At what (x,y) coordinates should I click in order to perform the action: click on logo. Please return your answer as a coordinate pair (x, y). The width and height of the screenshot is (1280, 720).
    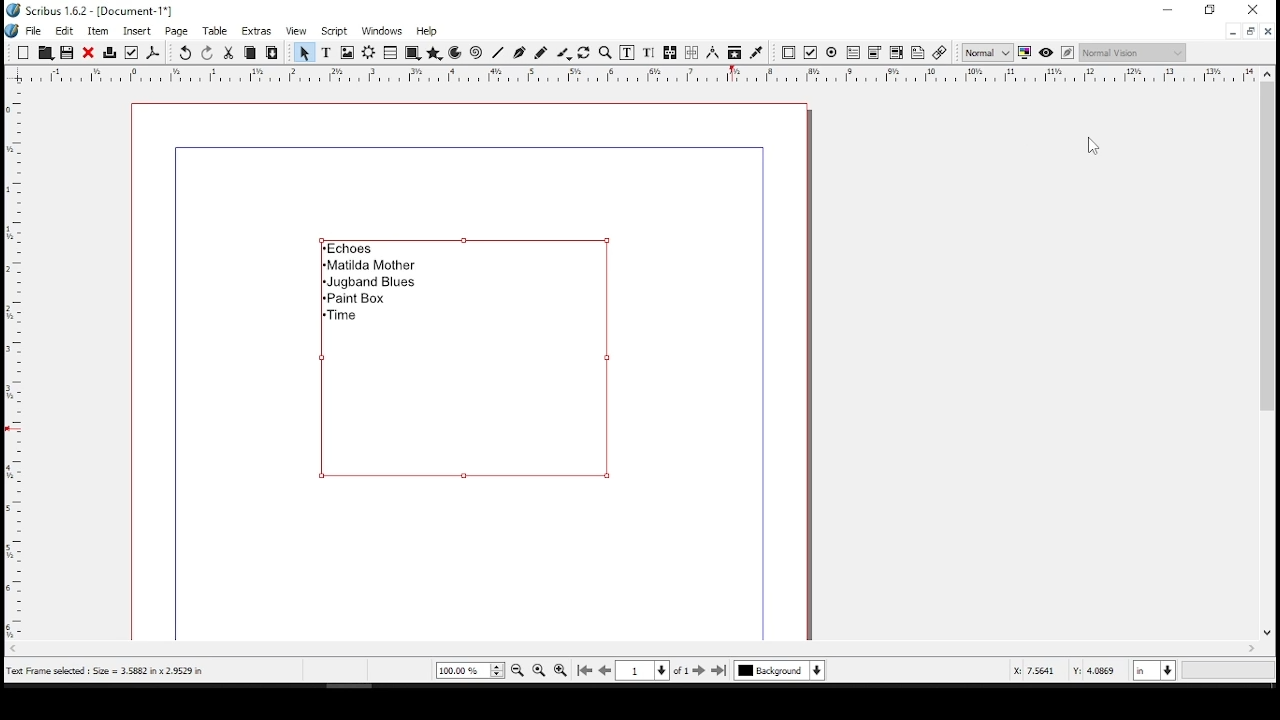
    Looking at the image, I should click on (12, 32).